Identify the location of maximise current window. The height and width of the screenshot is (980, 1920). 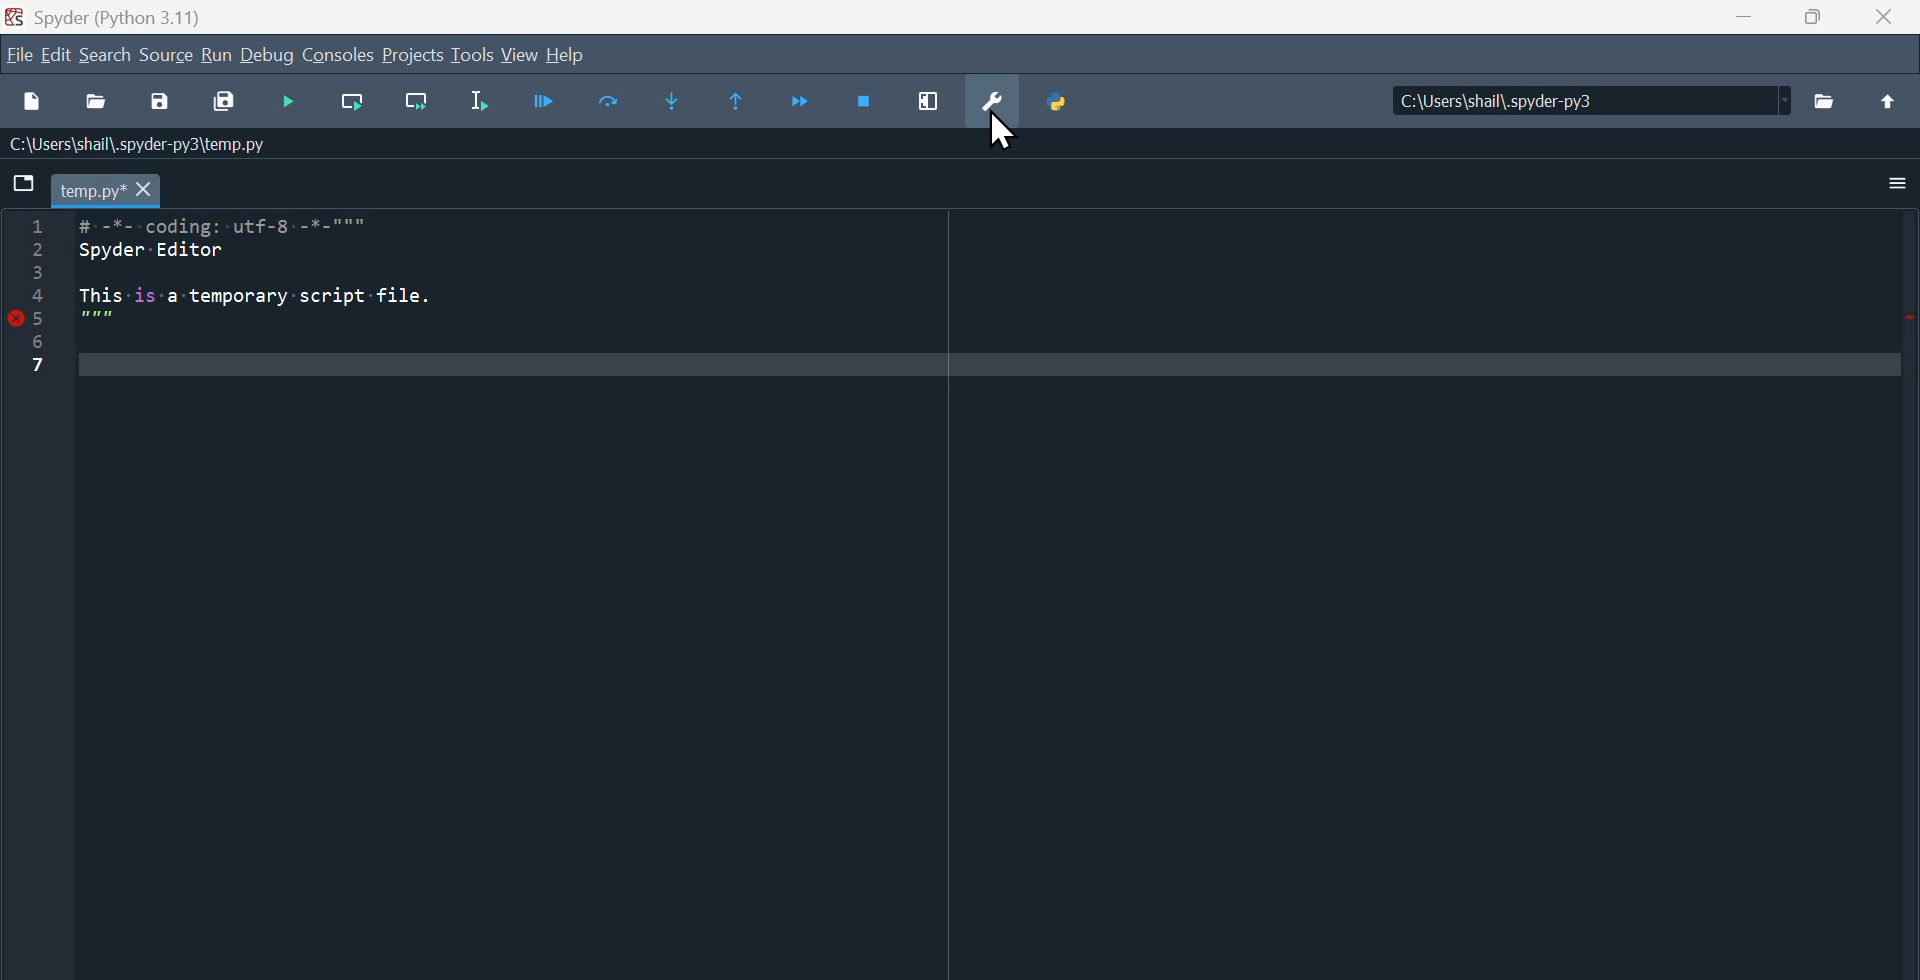
(941, 105).